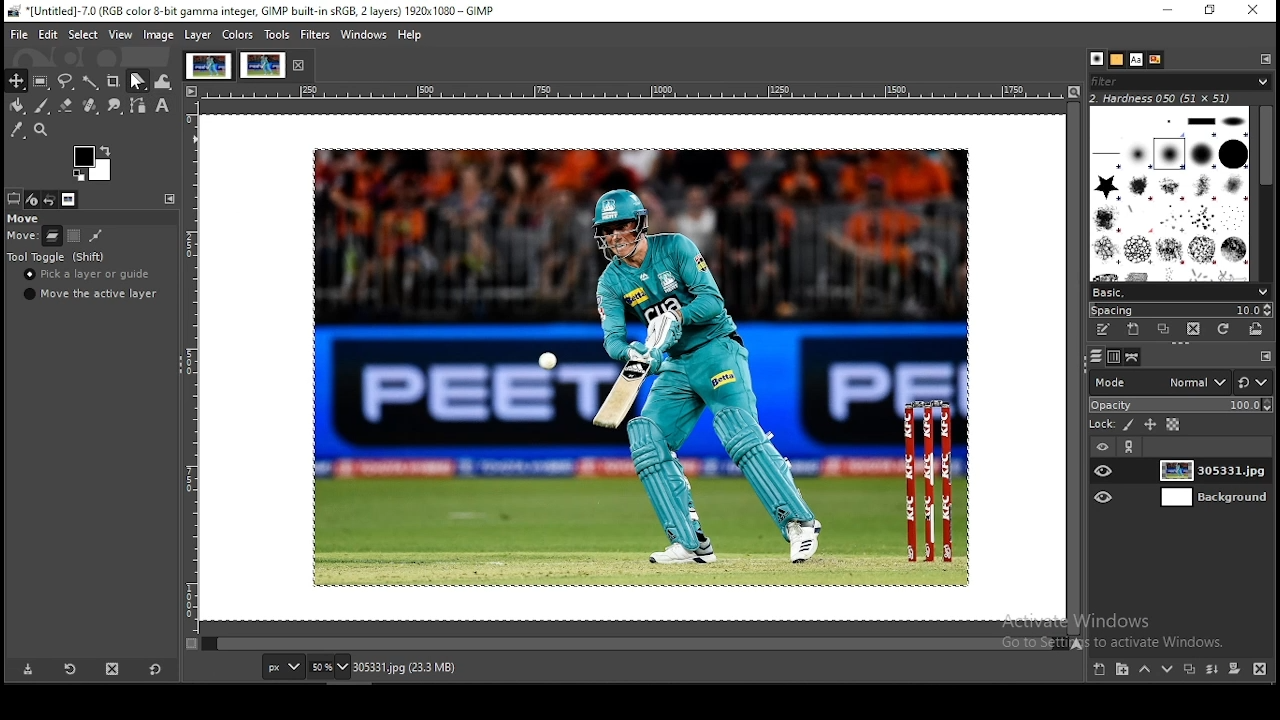  Describe the element at coordinates (197, 35) in the screenshot. I see `layer` at that location.